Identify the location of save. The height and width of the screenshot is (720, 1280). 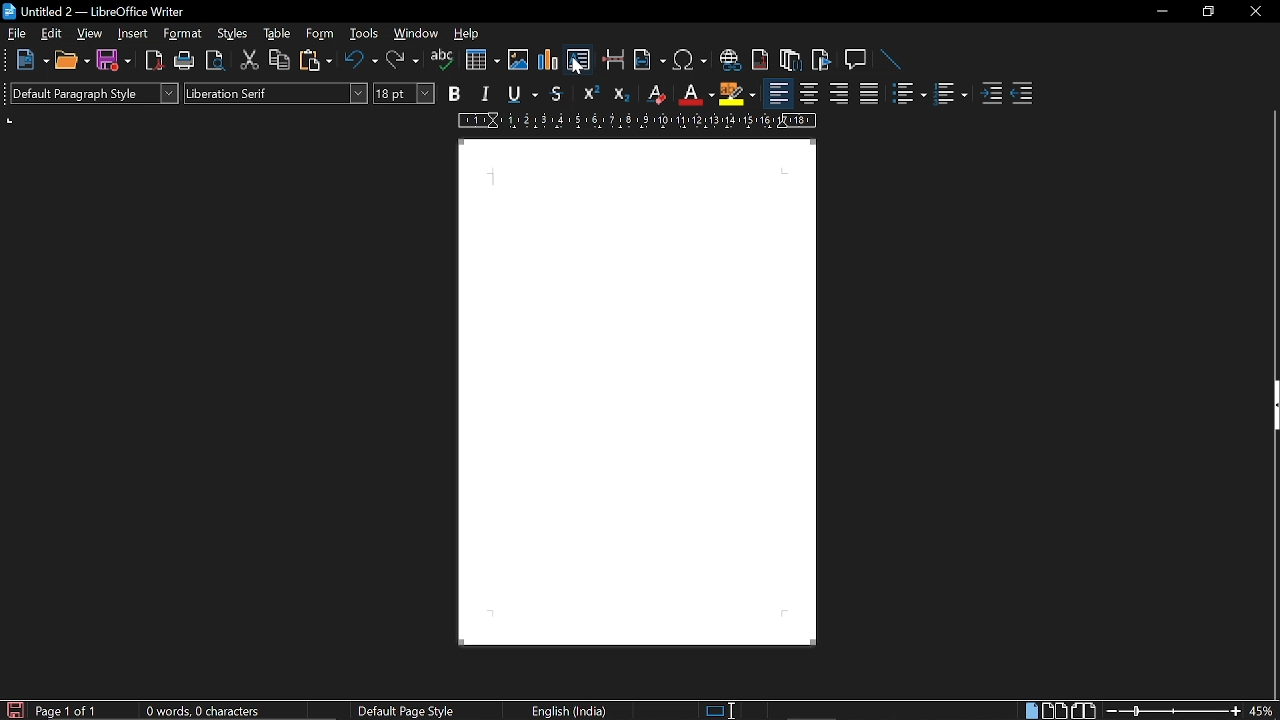
(14, 709).